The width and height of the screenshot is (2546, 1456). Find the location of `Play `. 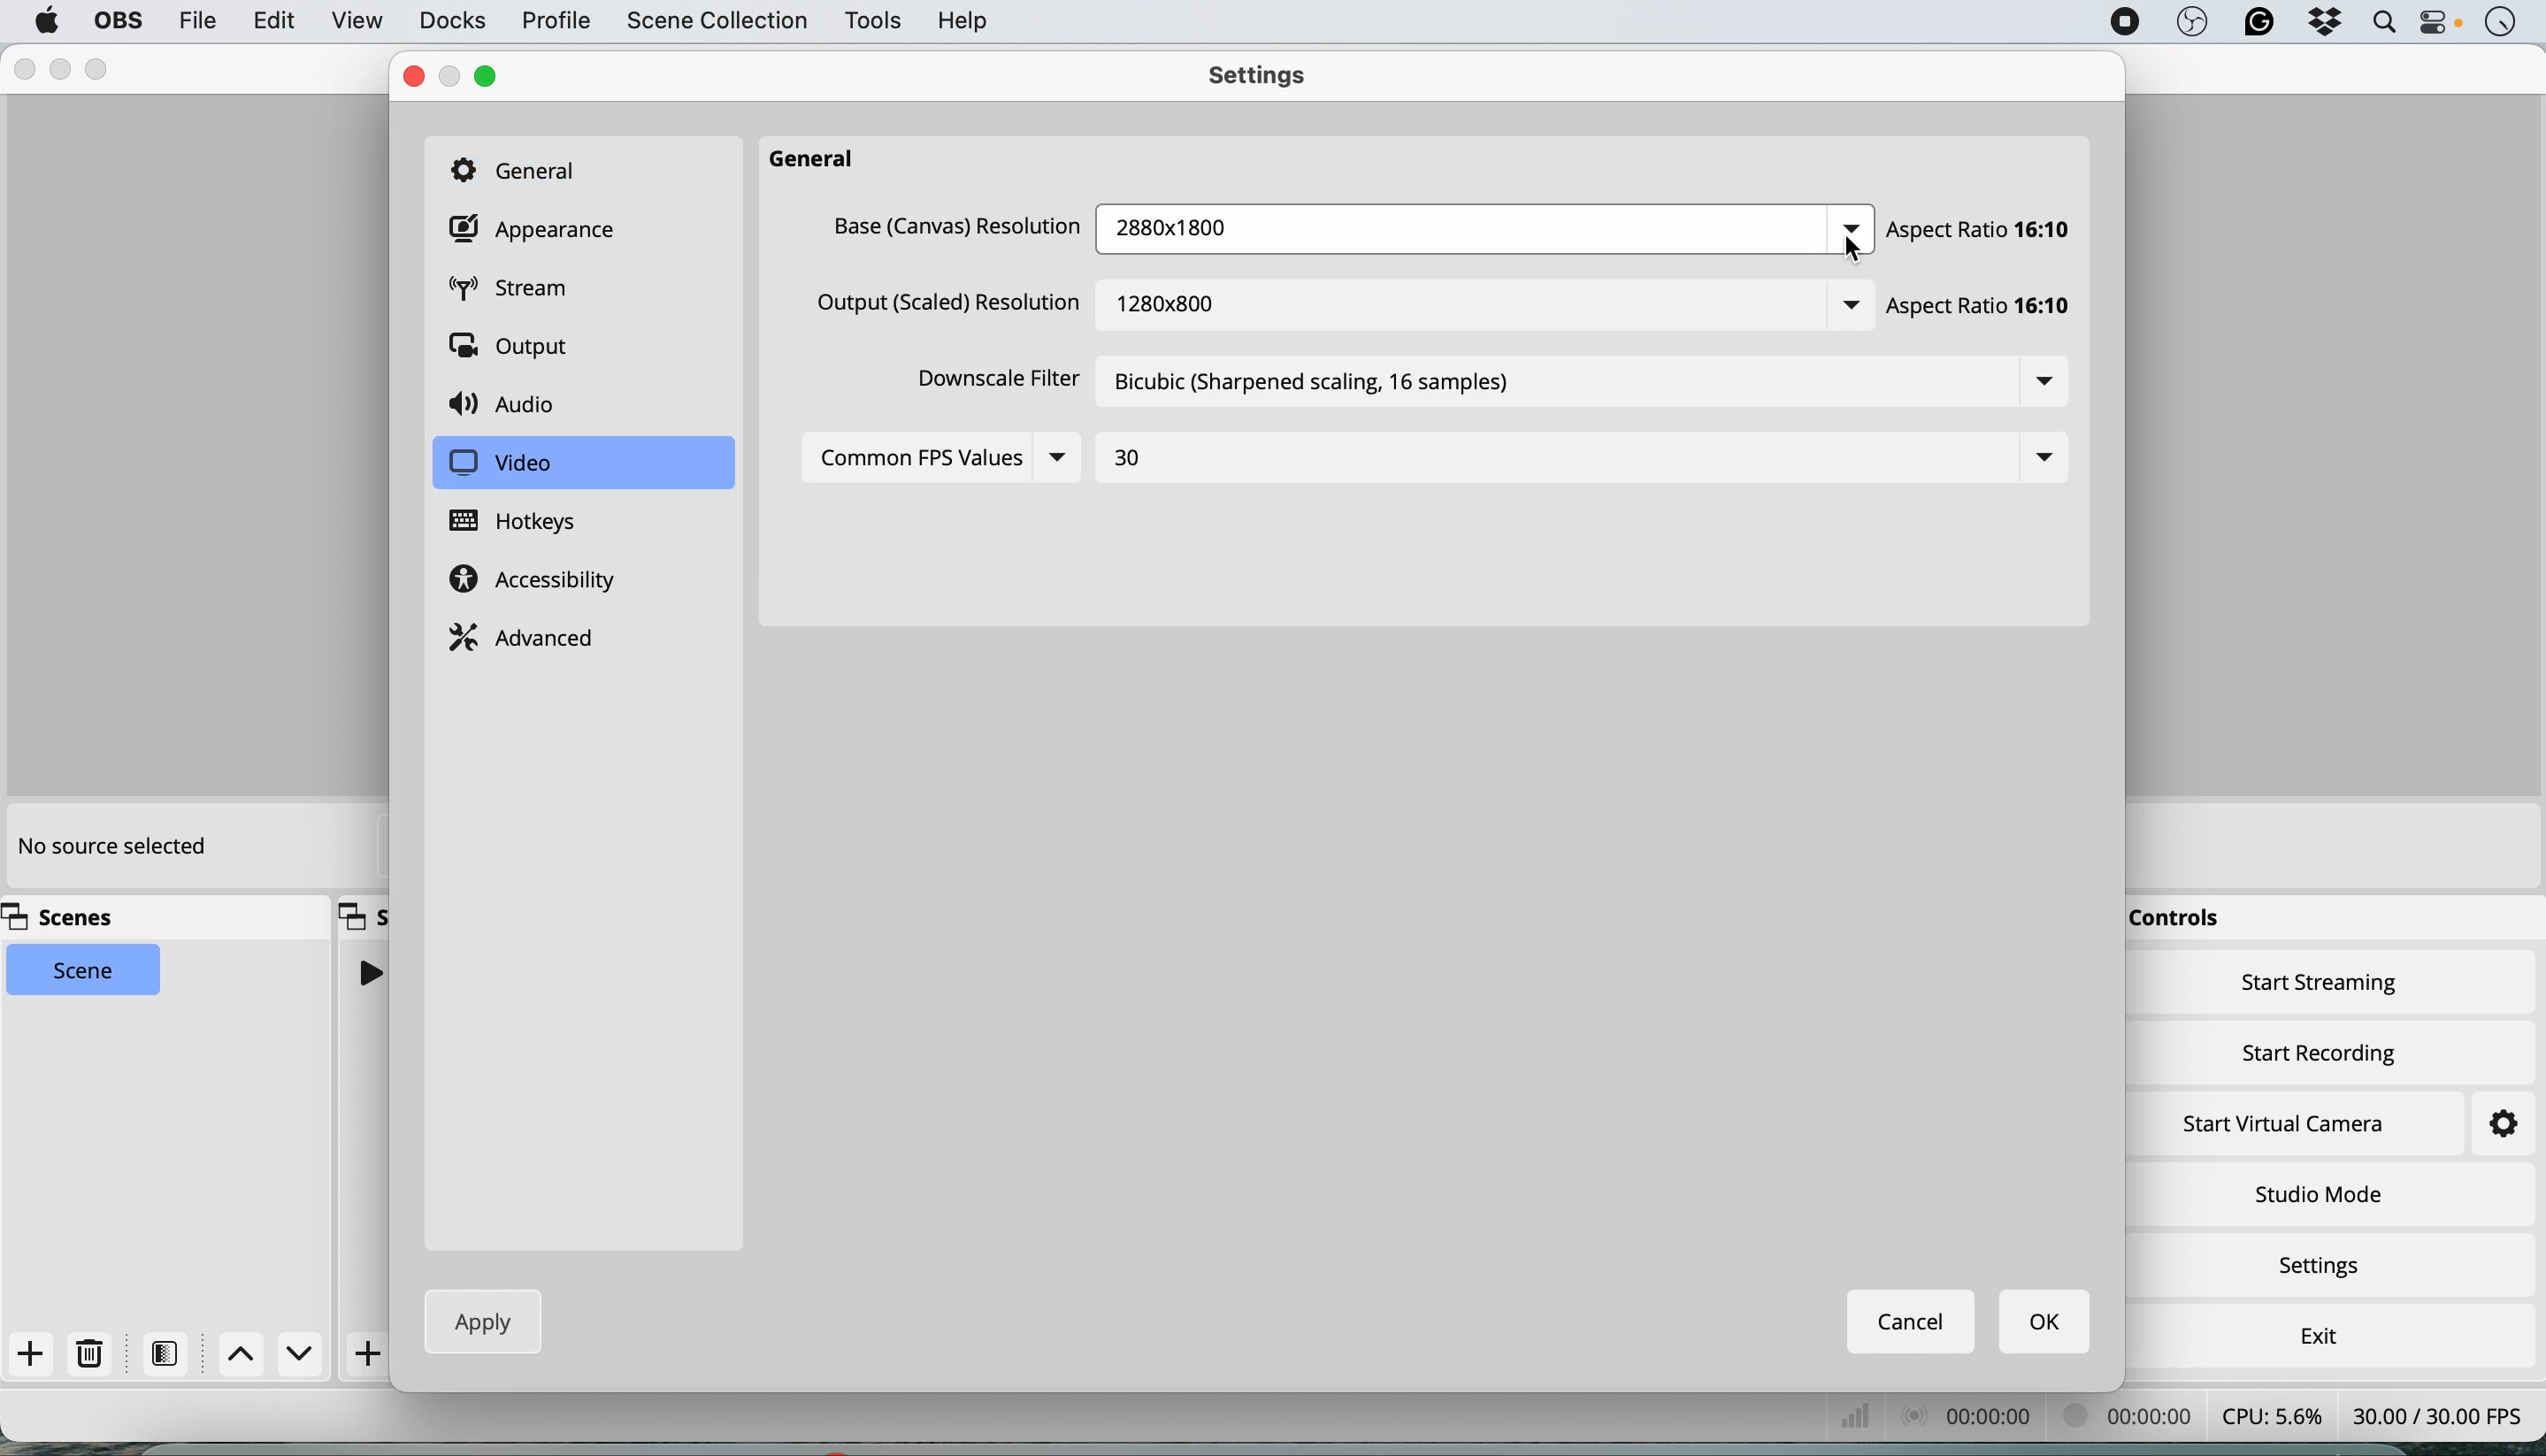

Play  is located at coordinates (368, 972).